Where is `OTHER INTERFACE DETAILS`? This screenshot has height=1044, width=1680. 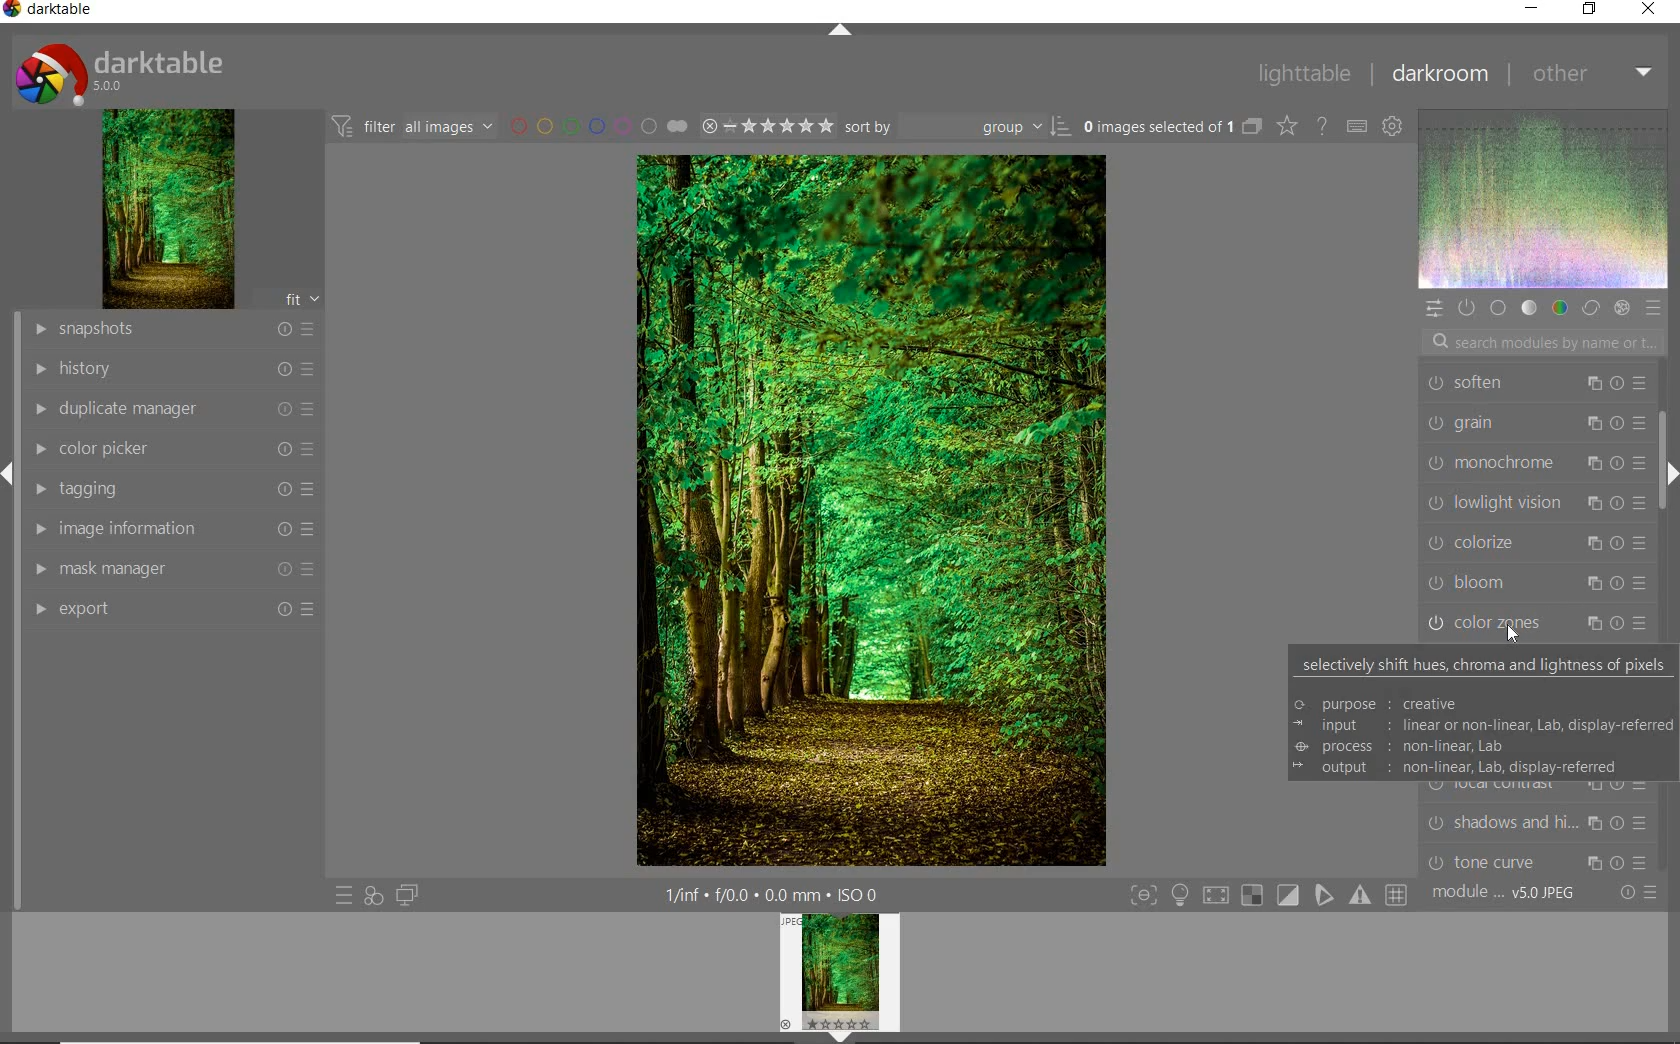
OTHER INTERFACE DETAILS is located at coordinates (771, 894).